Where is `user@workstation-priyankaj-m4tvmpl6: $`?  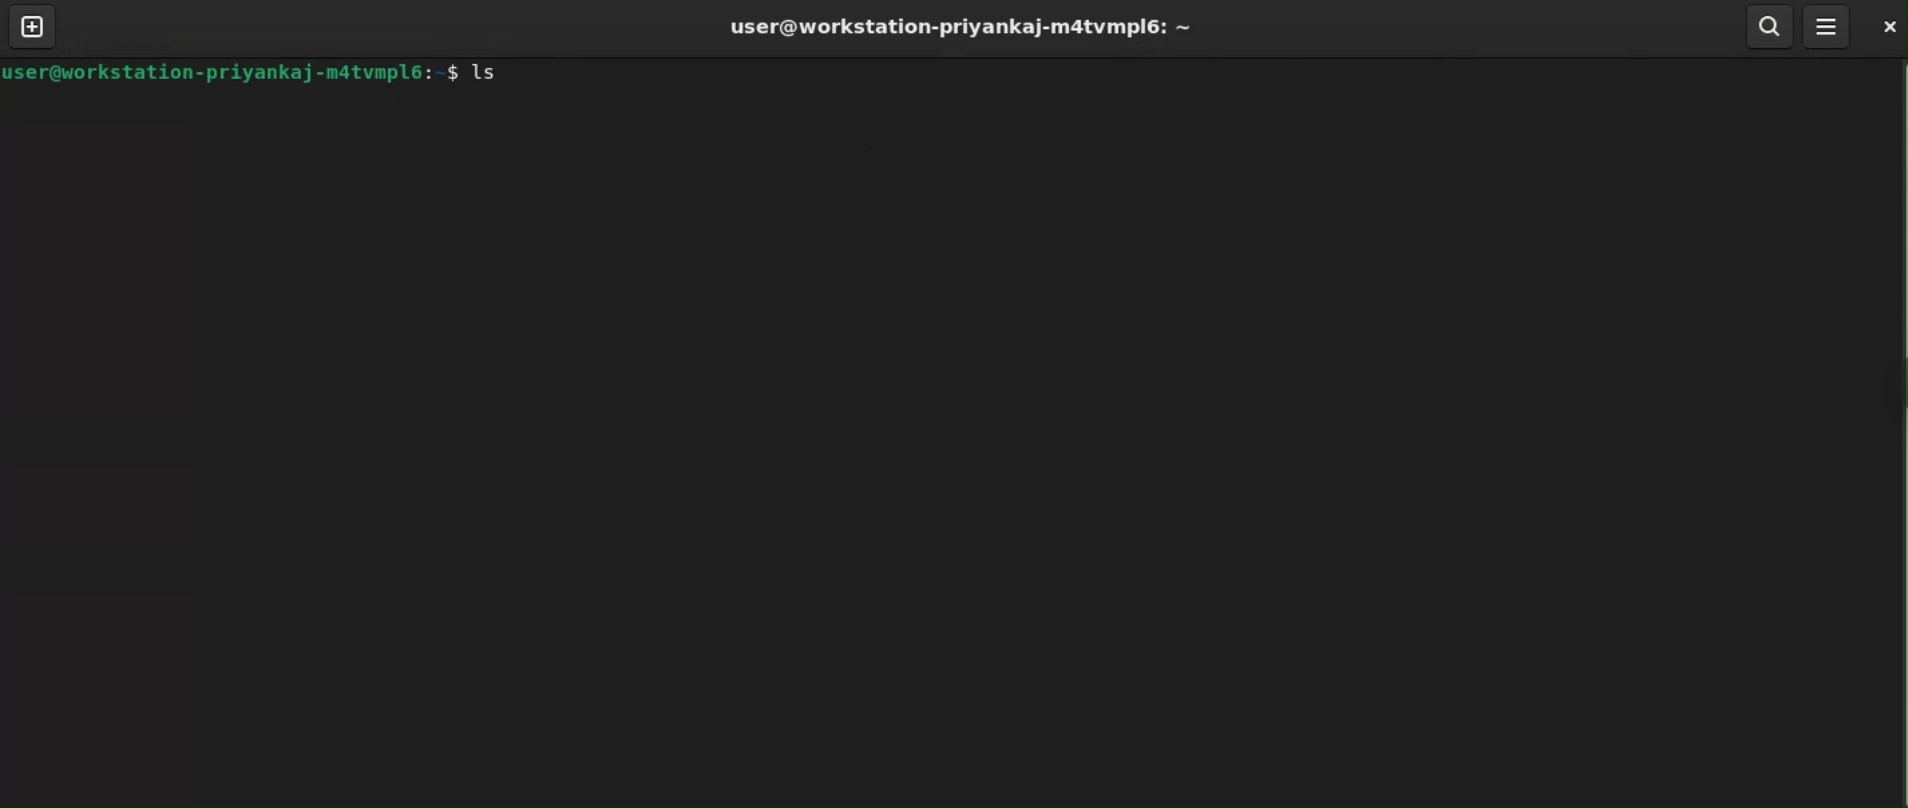 user@workstation-priyankaj-m4tvmpl6: $ is located at coordinates (229, 70).